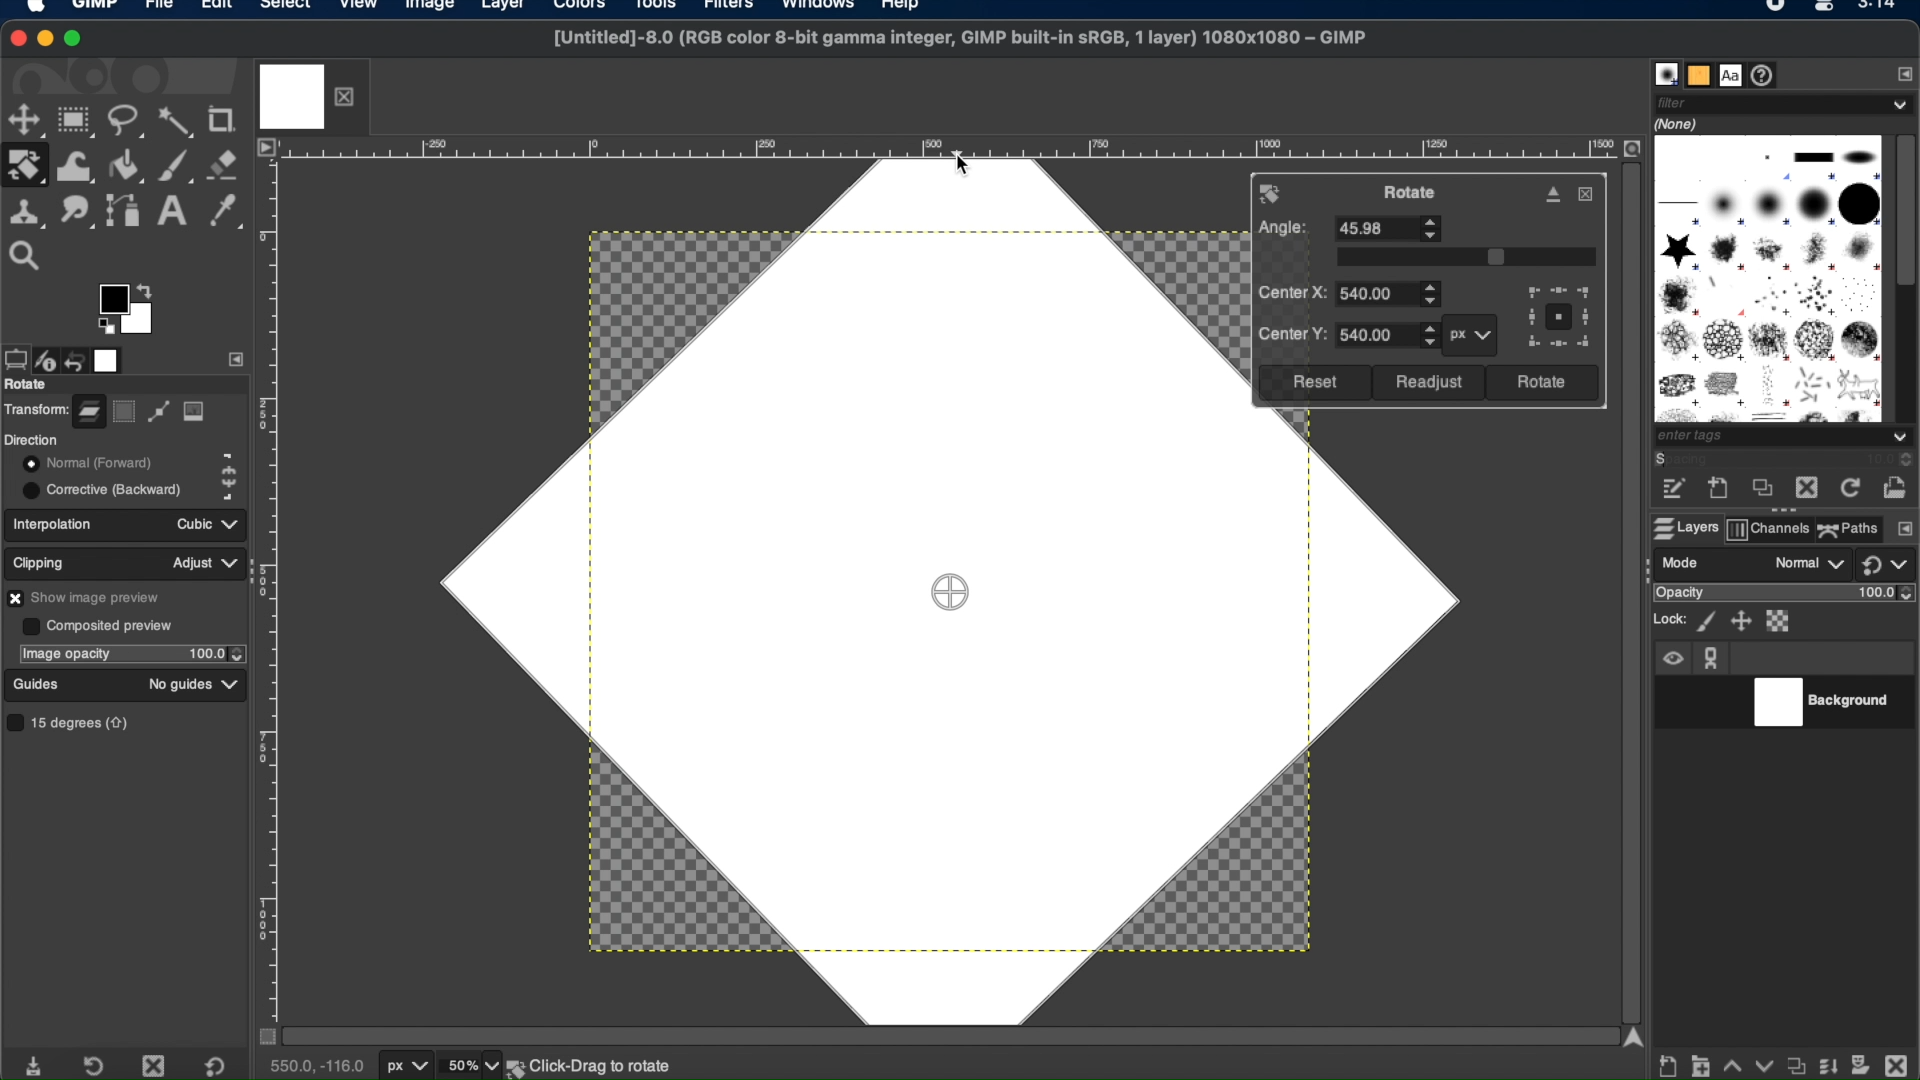 This screenshot has height=1080, width=1920. What do you see at coordinates (1633, 1036) in the screenshot?
I see `scroll up arrow` at bounding box center [1633, 1036].